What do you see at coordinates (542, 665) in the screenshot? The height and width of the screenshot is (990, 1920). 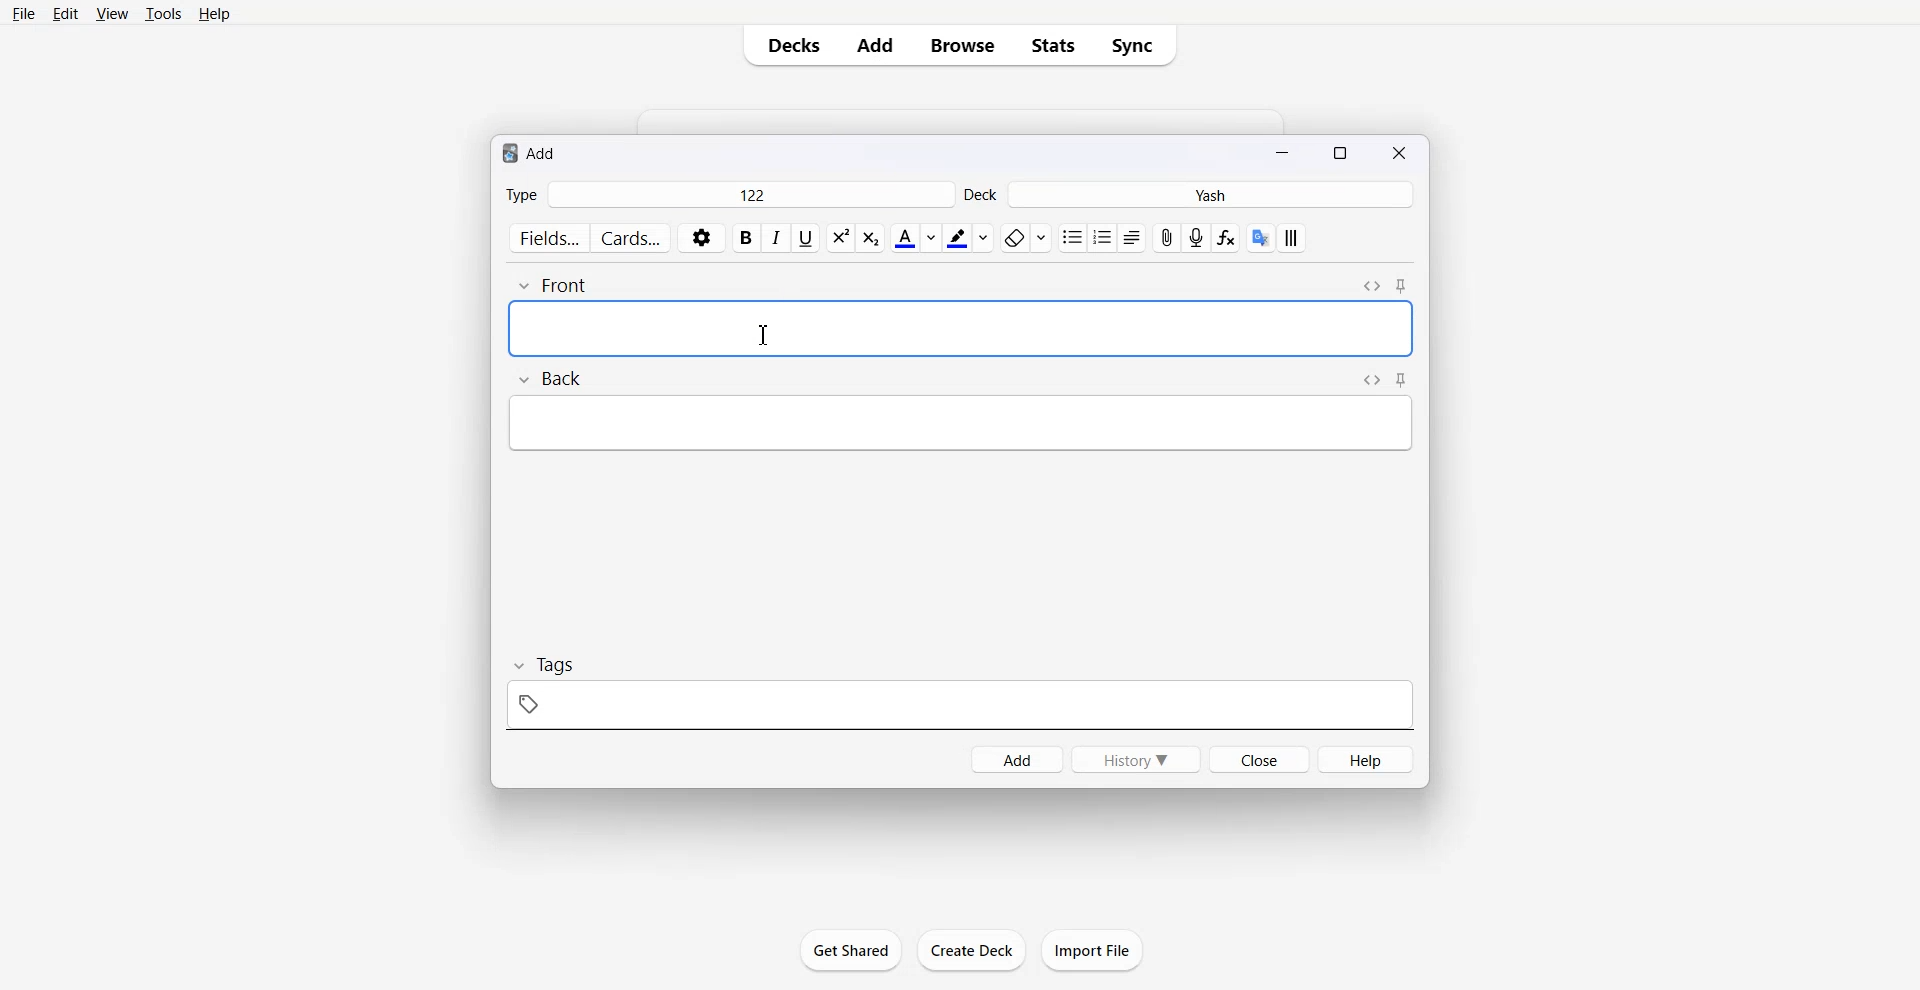 I see `Tags` at bounding box center [542, 665].